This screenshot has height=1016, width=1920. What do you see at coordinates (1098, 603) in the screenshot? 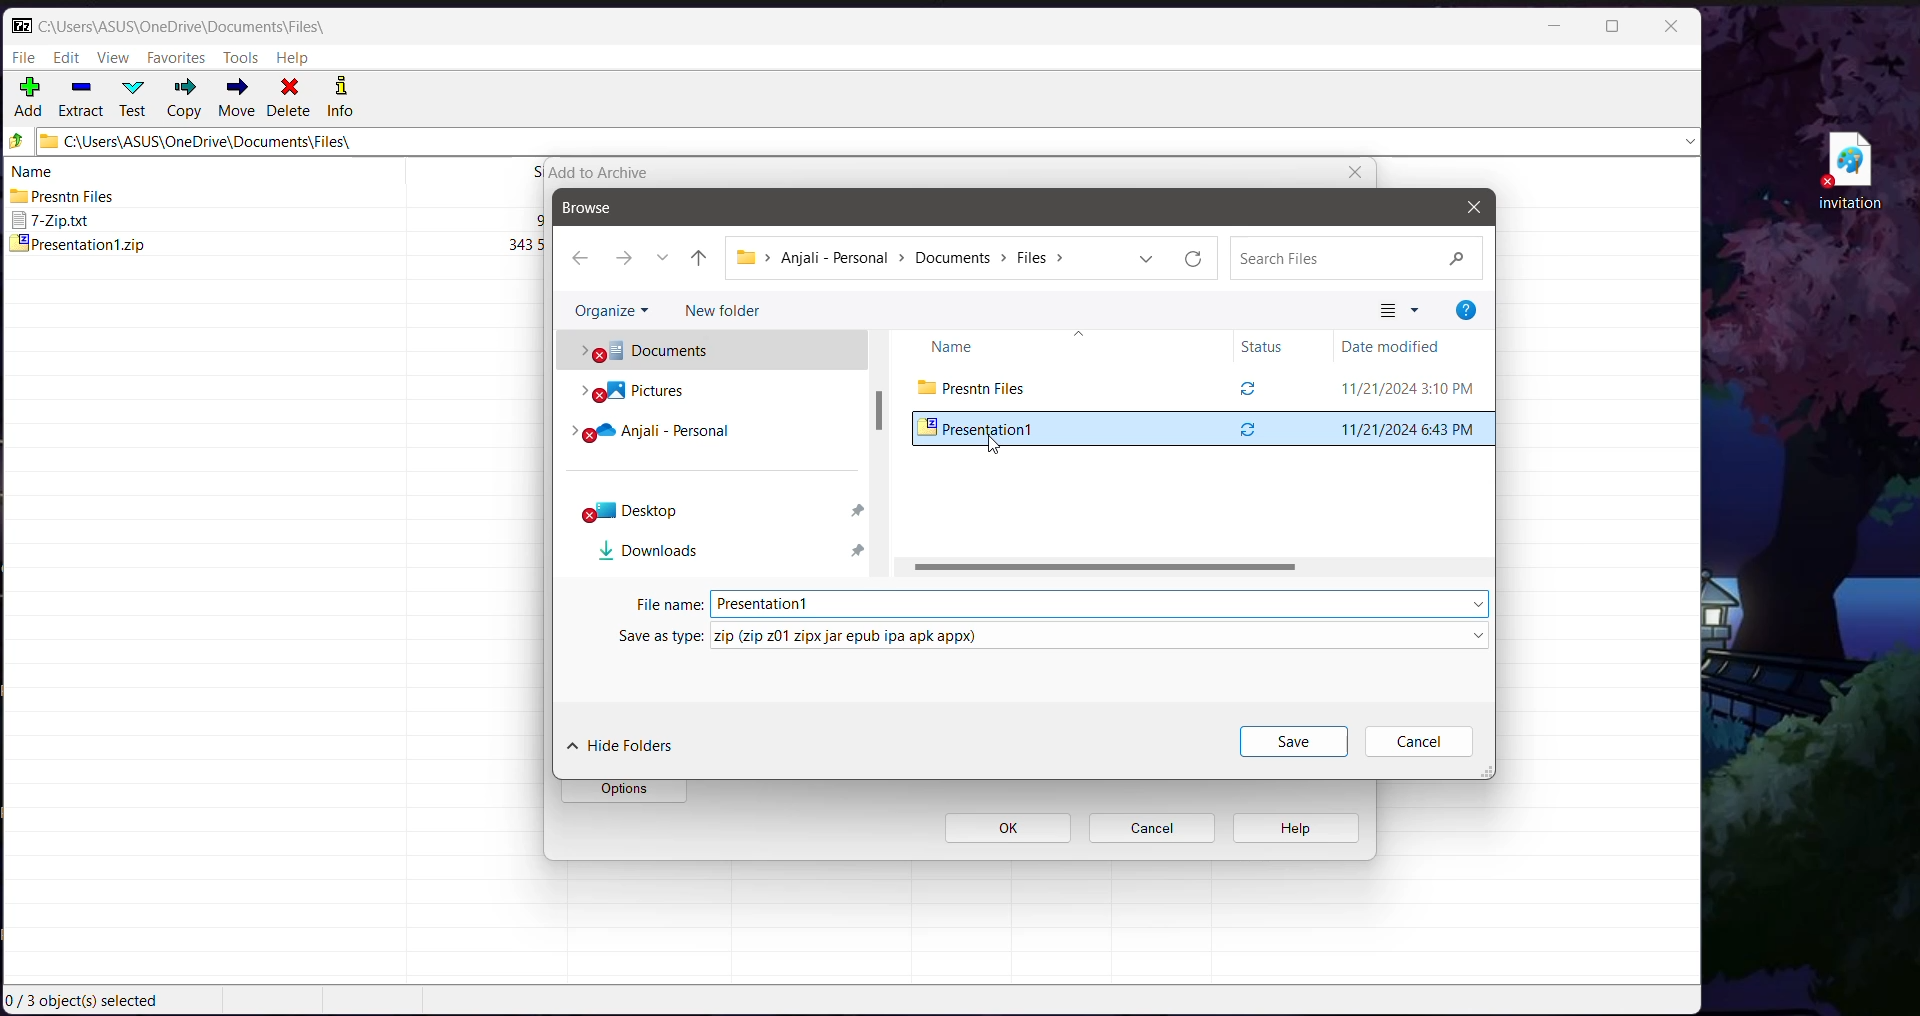
I see `Set the File Name` at bounding box center [1098, 603].